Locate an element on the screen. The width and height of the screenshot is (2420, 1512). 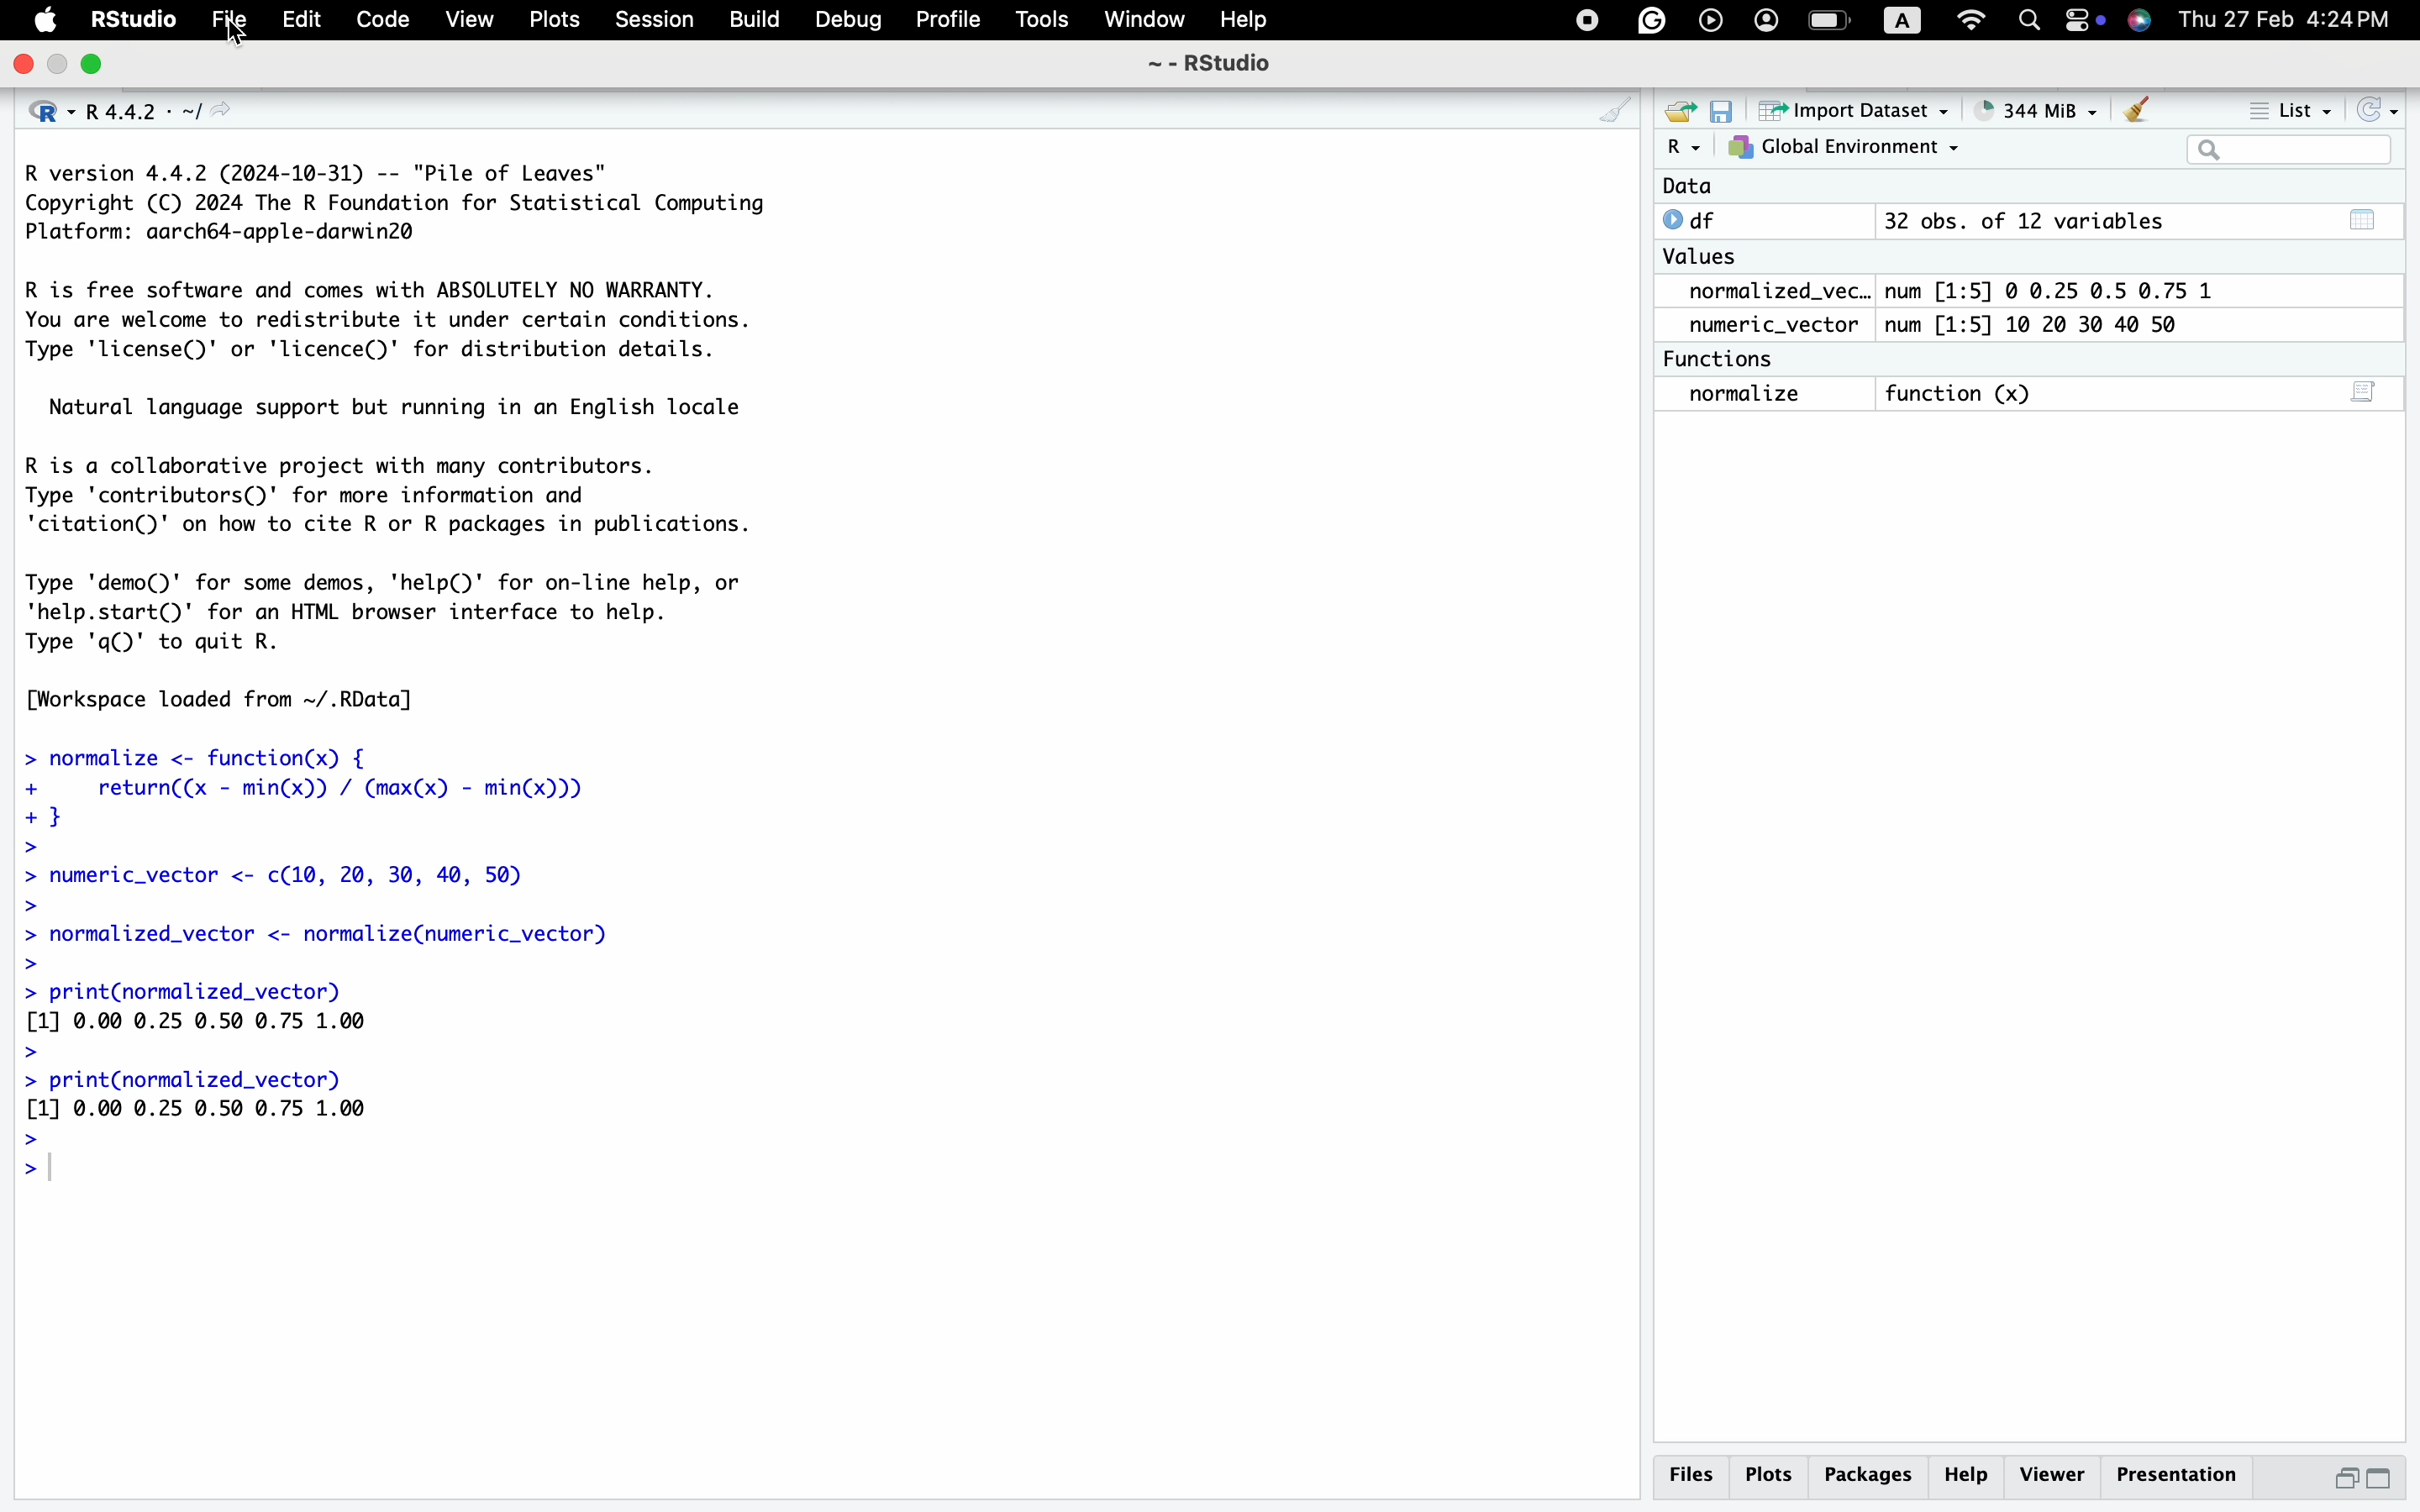
cursor is located at coordinates (238, 38).